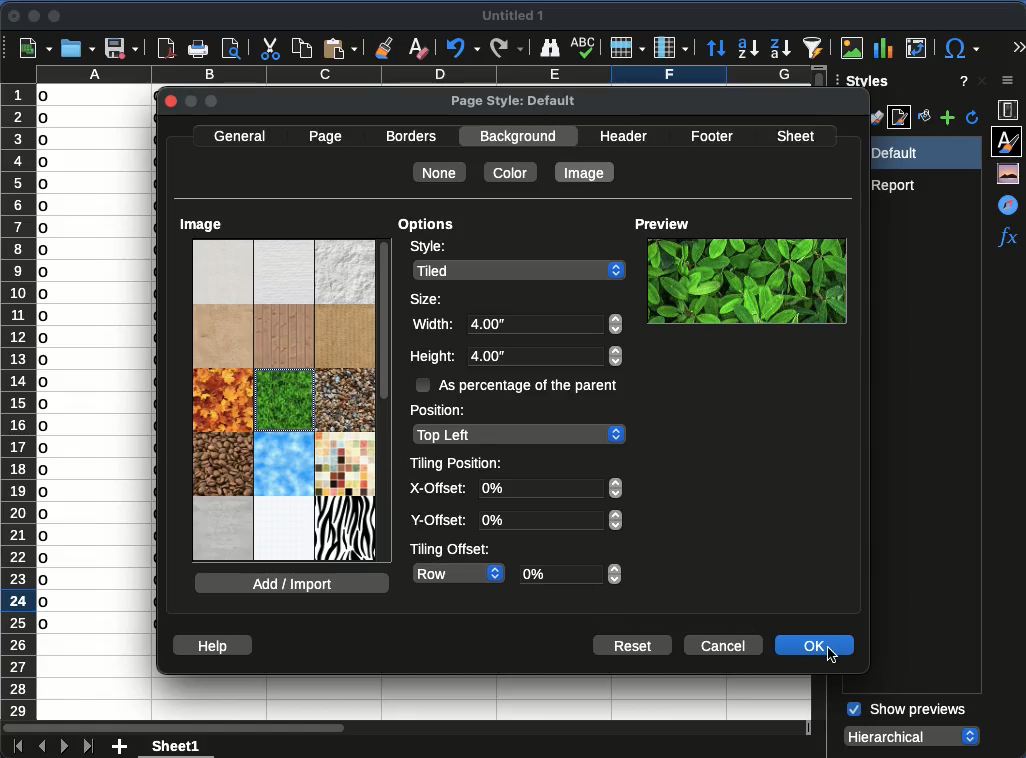 Image resolution: width=1026 pixels, height=758 pixels. Describe the element at coordinates (428, 298) in the screenshot. I see `size` at that location.